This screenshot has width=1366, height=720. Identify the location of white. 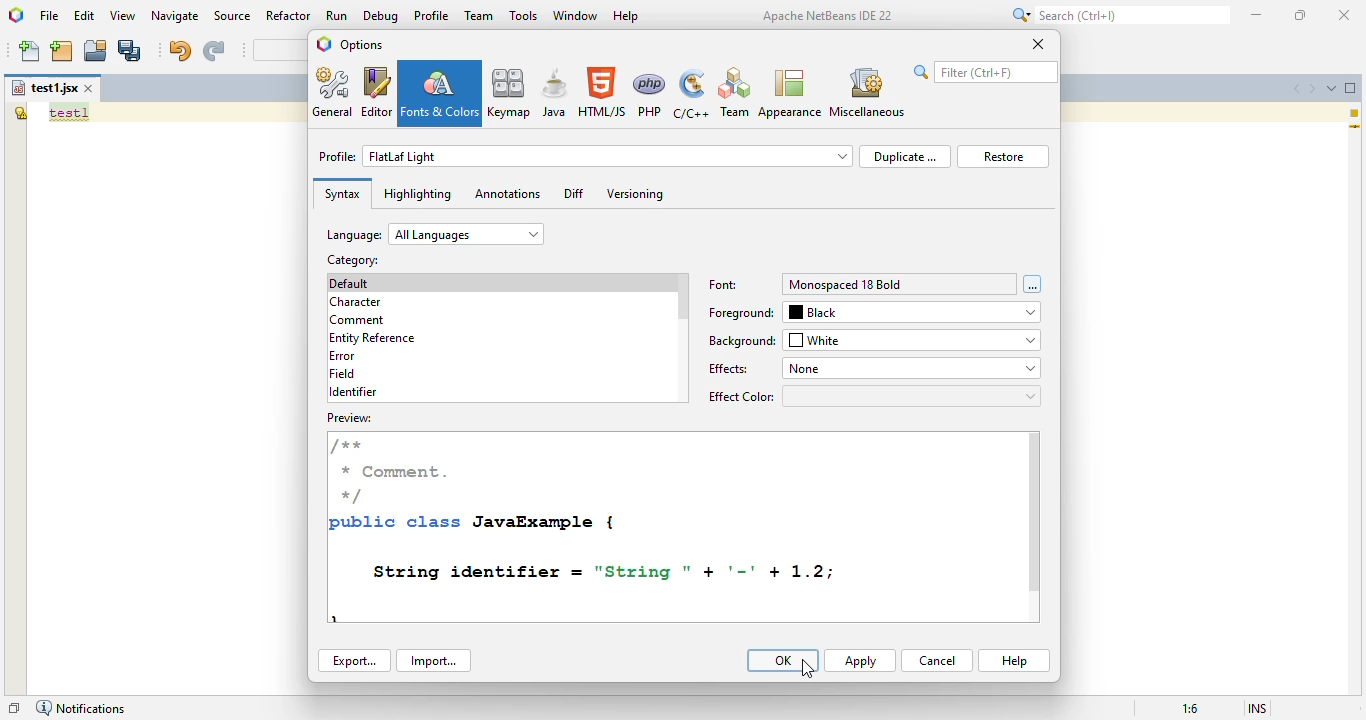
(913, 340).